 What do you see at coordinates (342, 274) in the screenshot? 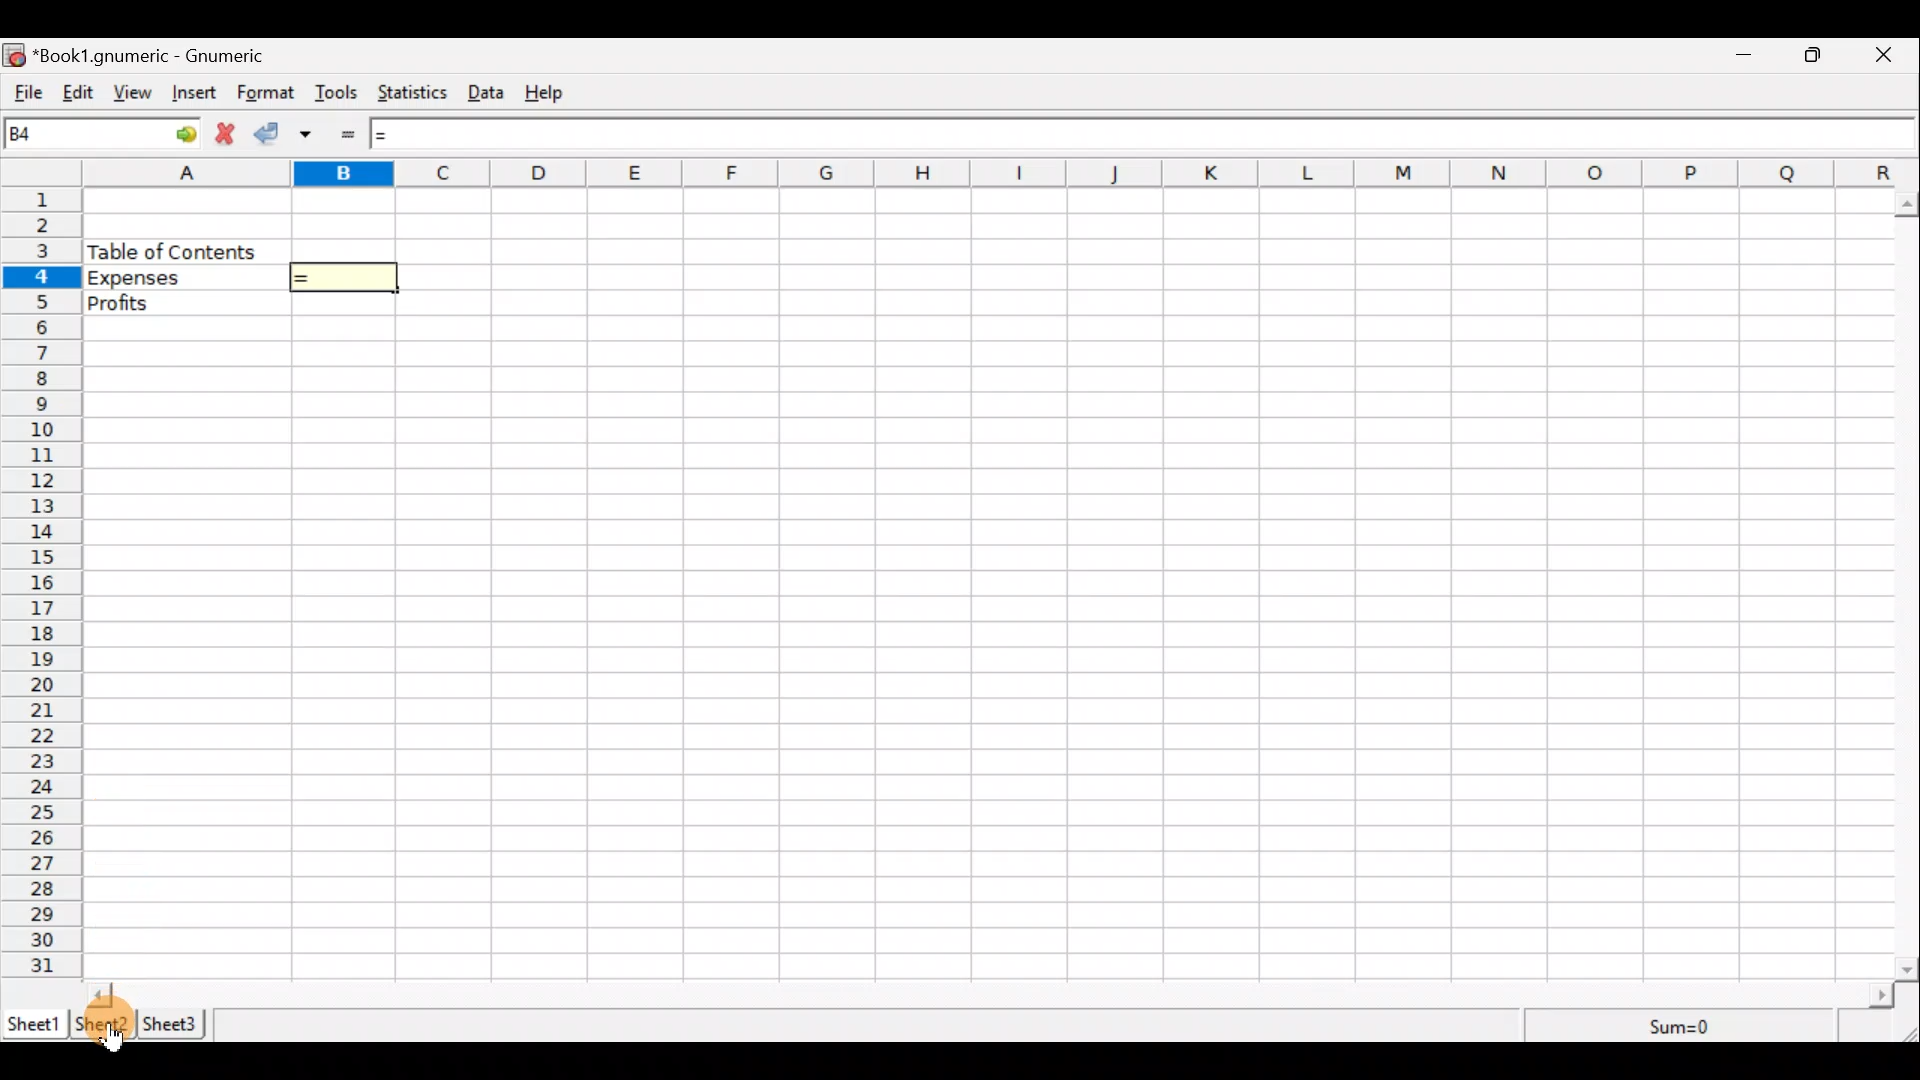
I see `=` at bounding box center [342, 274].